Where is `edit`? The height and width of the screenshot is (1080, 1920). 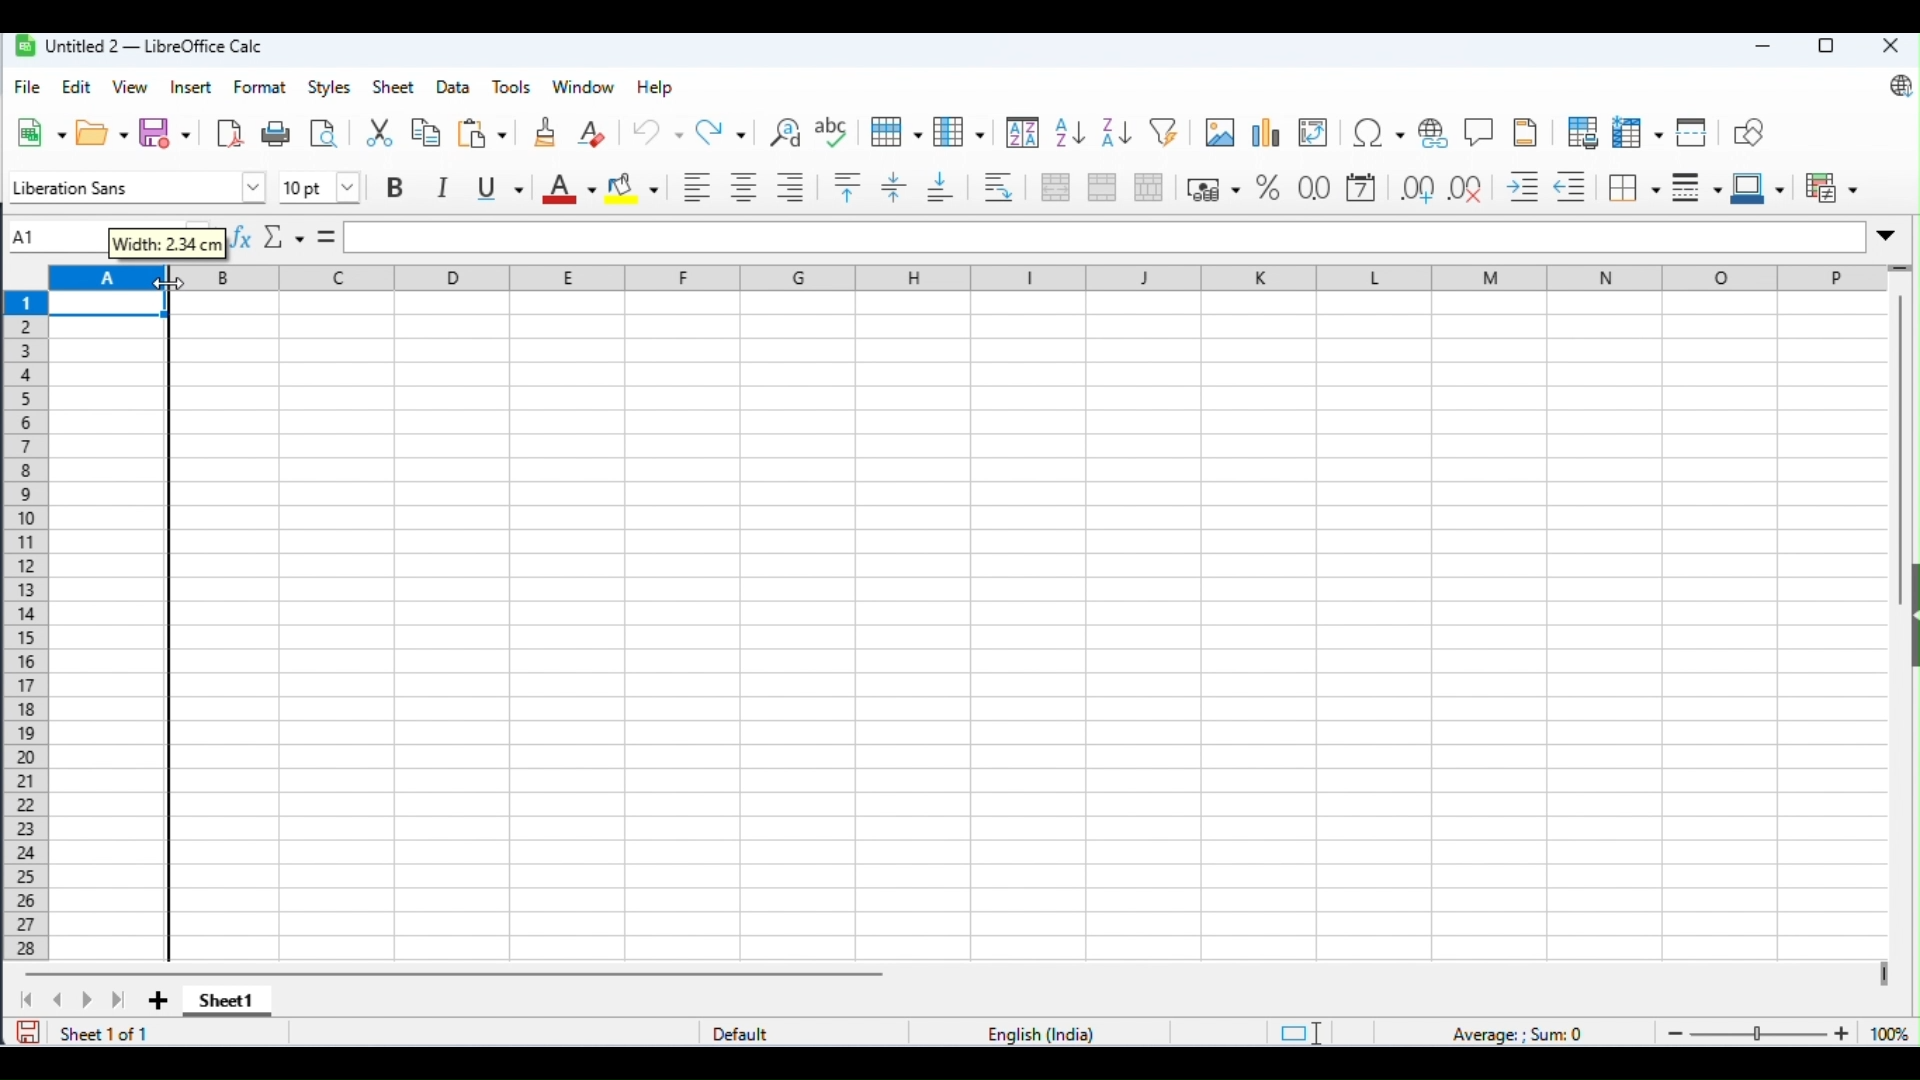
edit is located at coordinates (79, 88).